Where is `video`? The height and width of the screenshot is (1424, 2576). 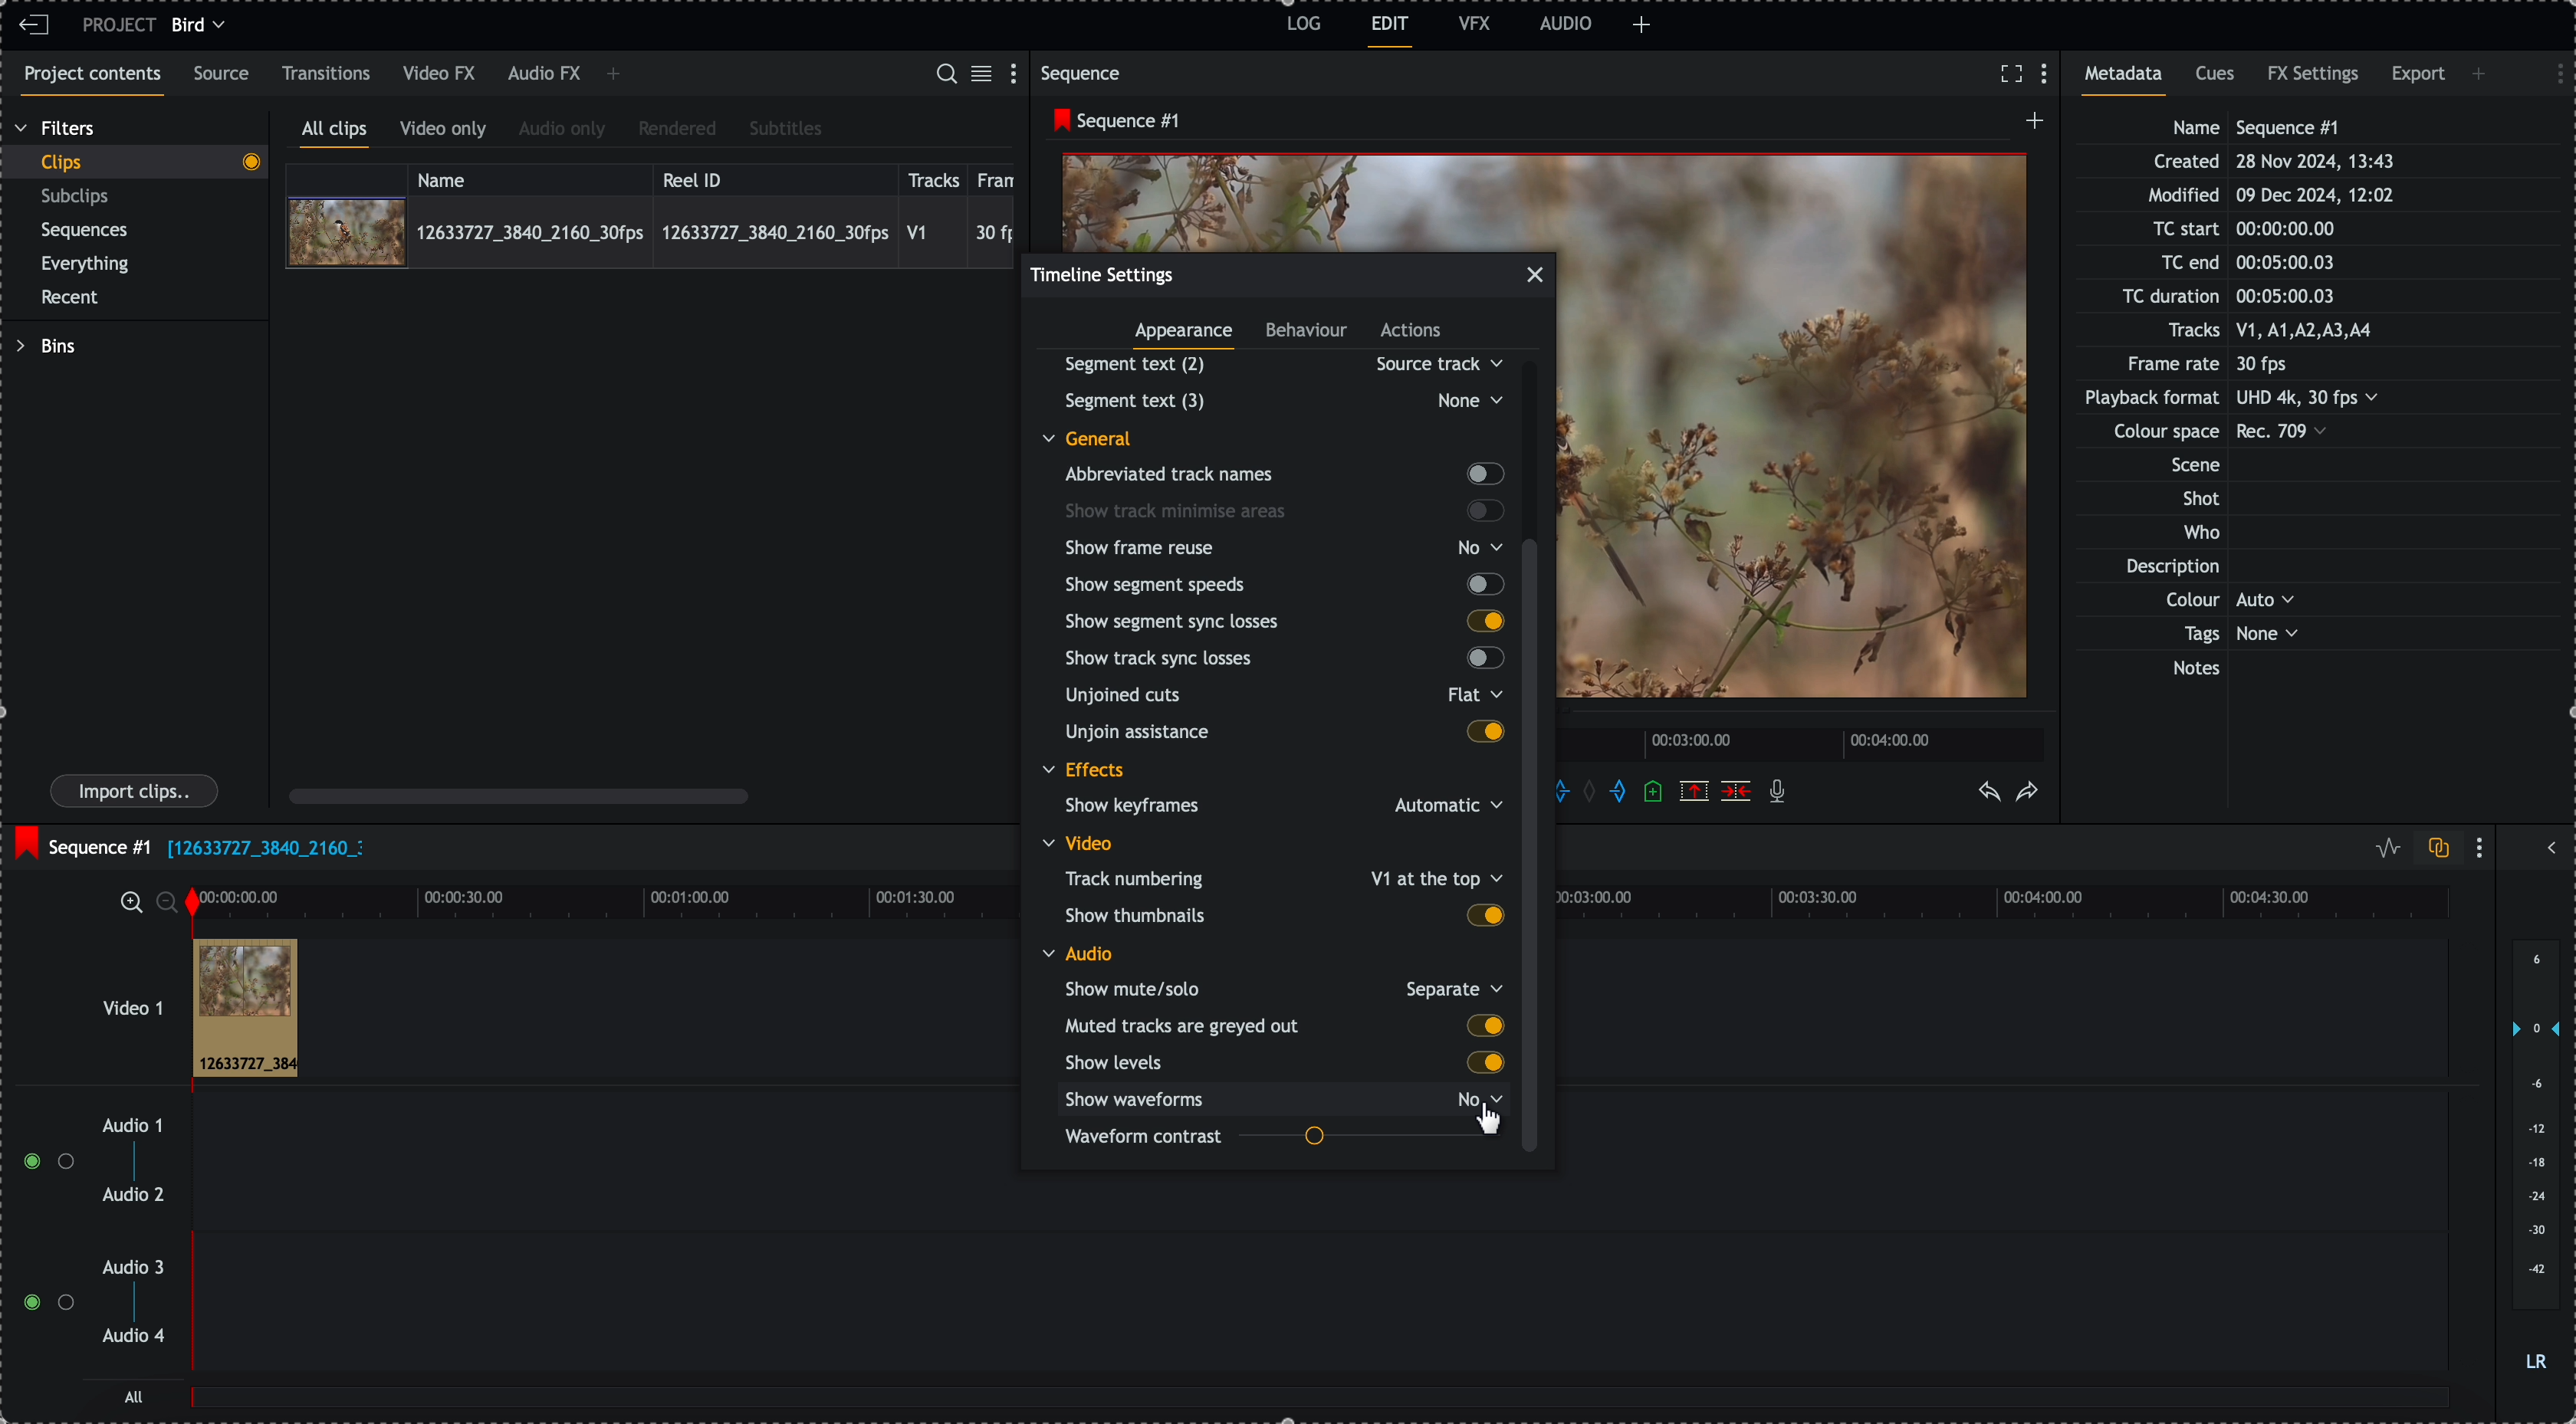
video is located at coordinates (1083, 843).